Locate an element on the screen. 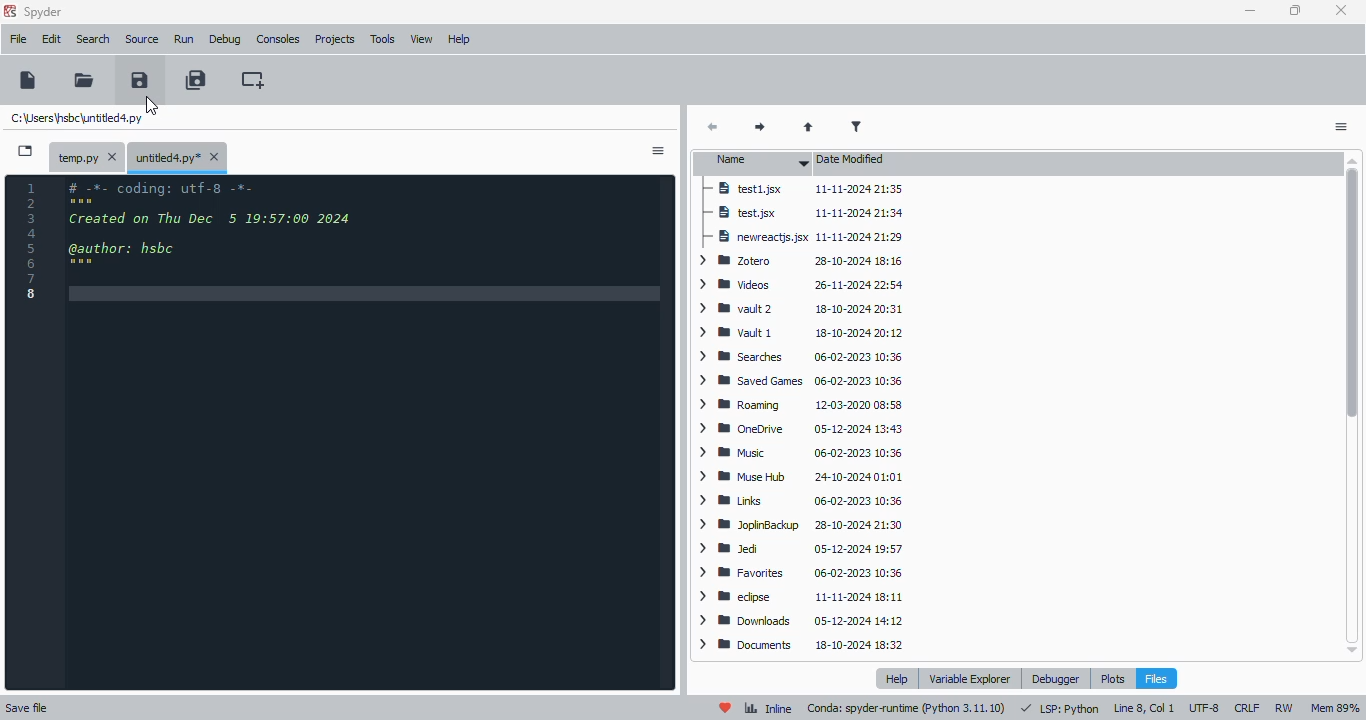 The width and height of the screenshot is (1366, 720). variable explorer is located at coordinates (970, 679).